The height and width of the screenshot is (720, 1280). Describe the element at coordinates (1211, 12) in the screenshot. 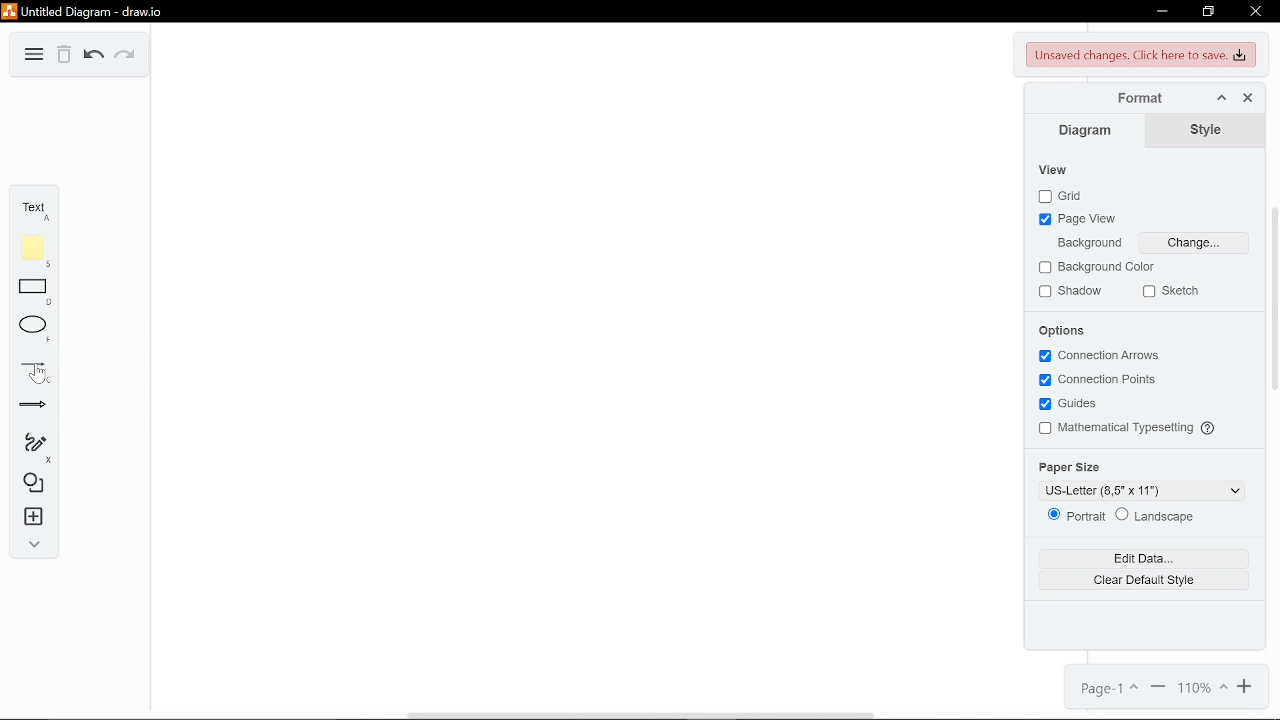

I see `Restore down` at that location.